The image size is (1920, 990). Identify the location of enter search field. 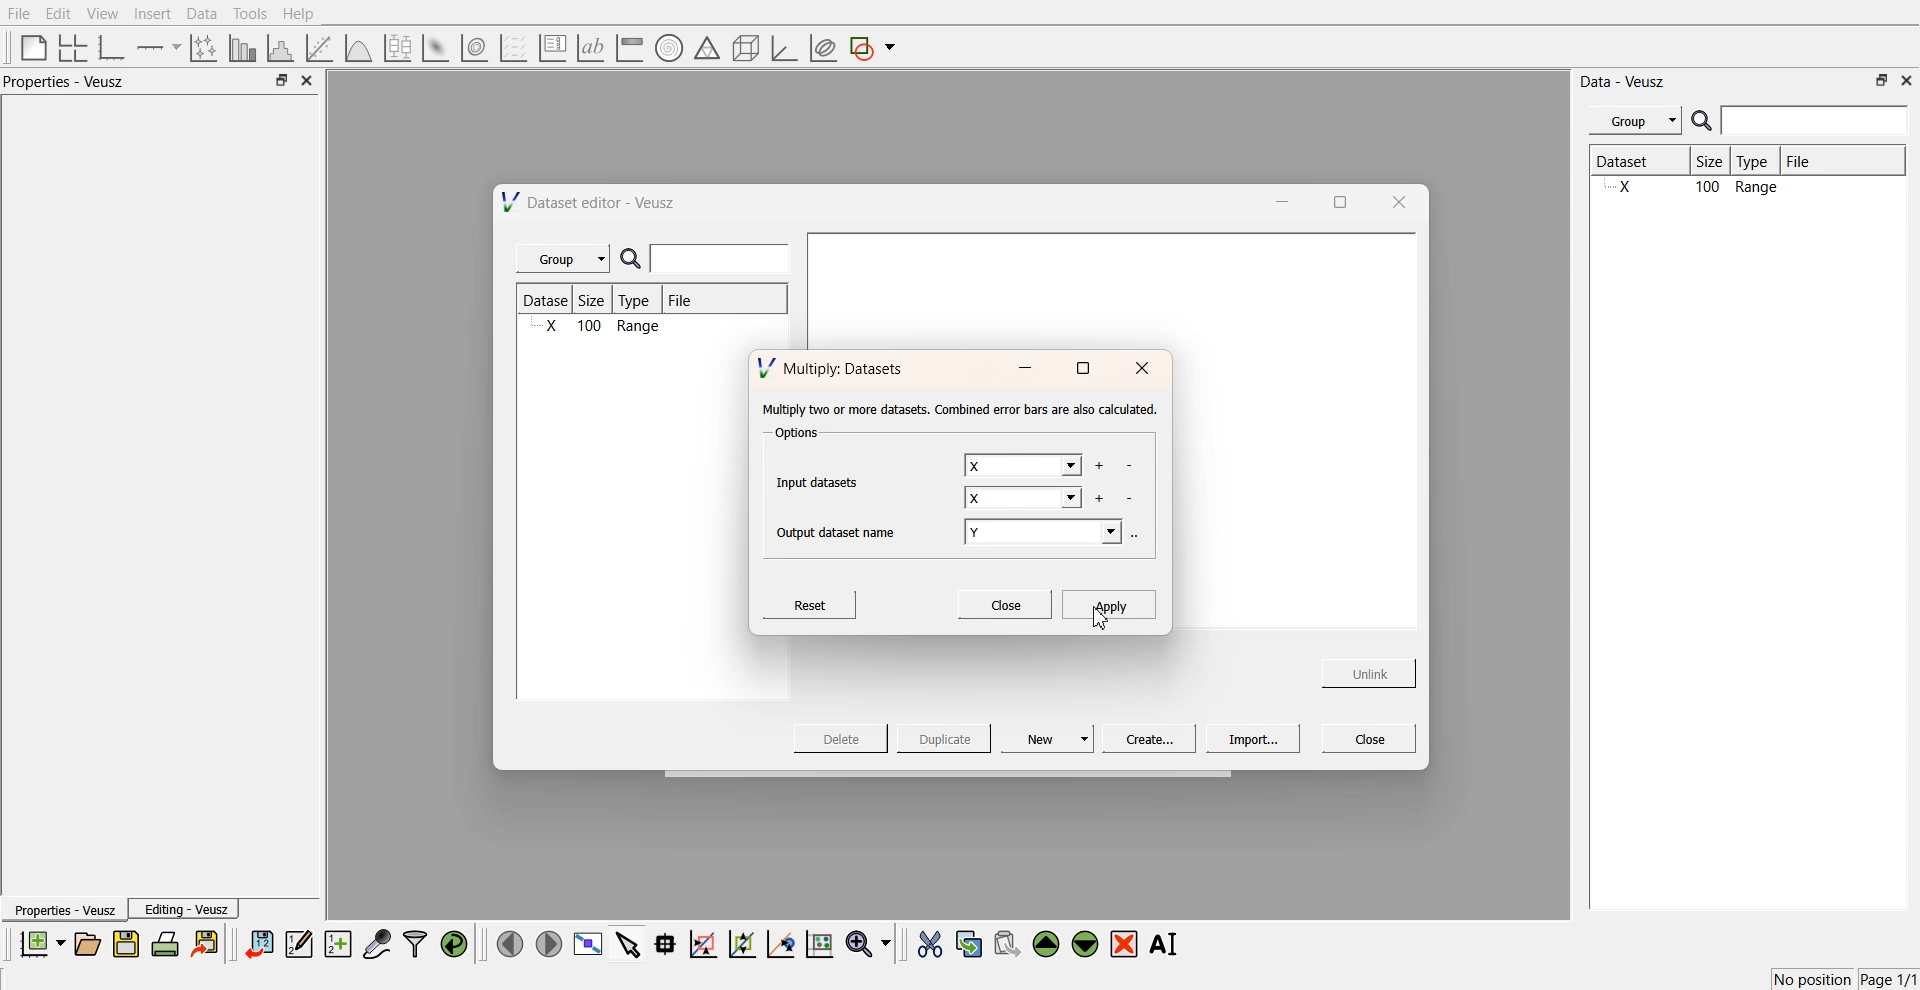
(723, 259).